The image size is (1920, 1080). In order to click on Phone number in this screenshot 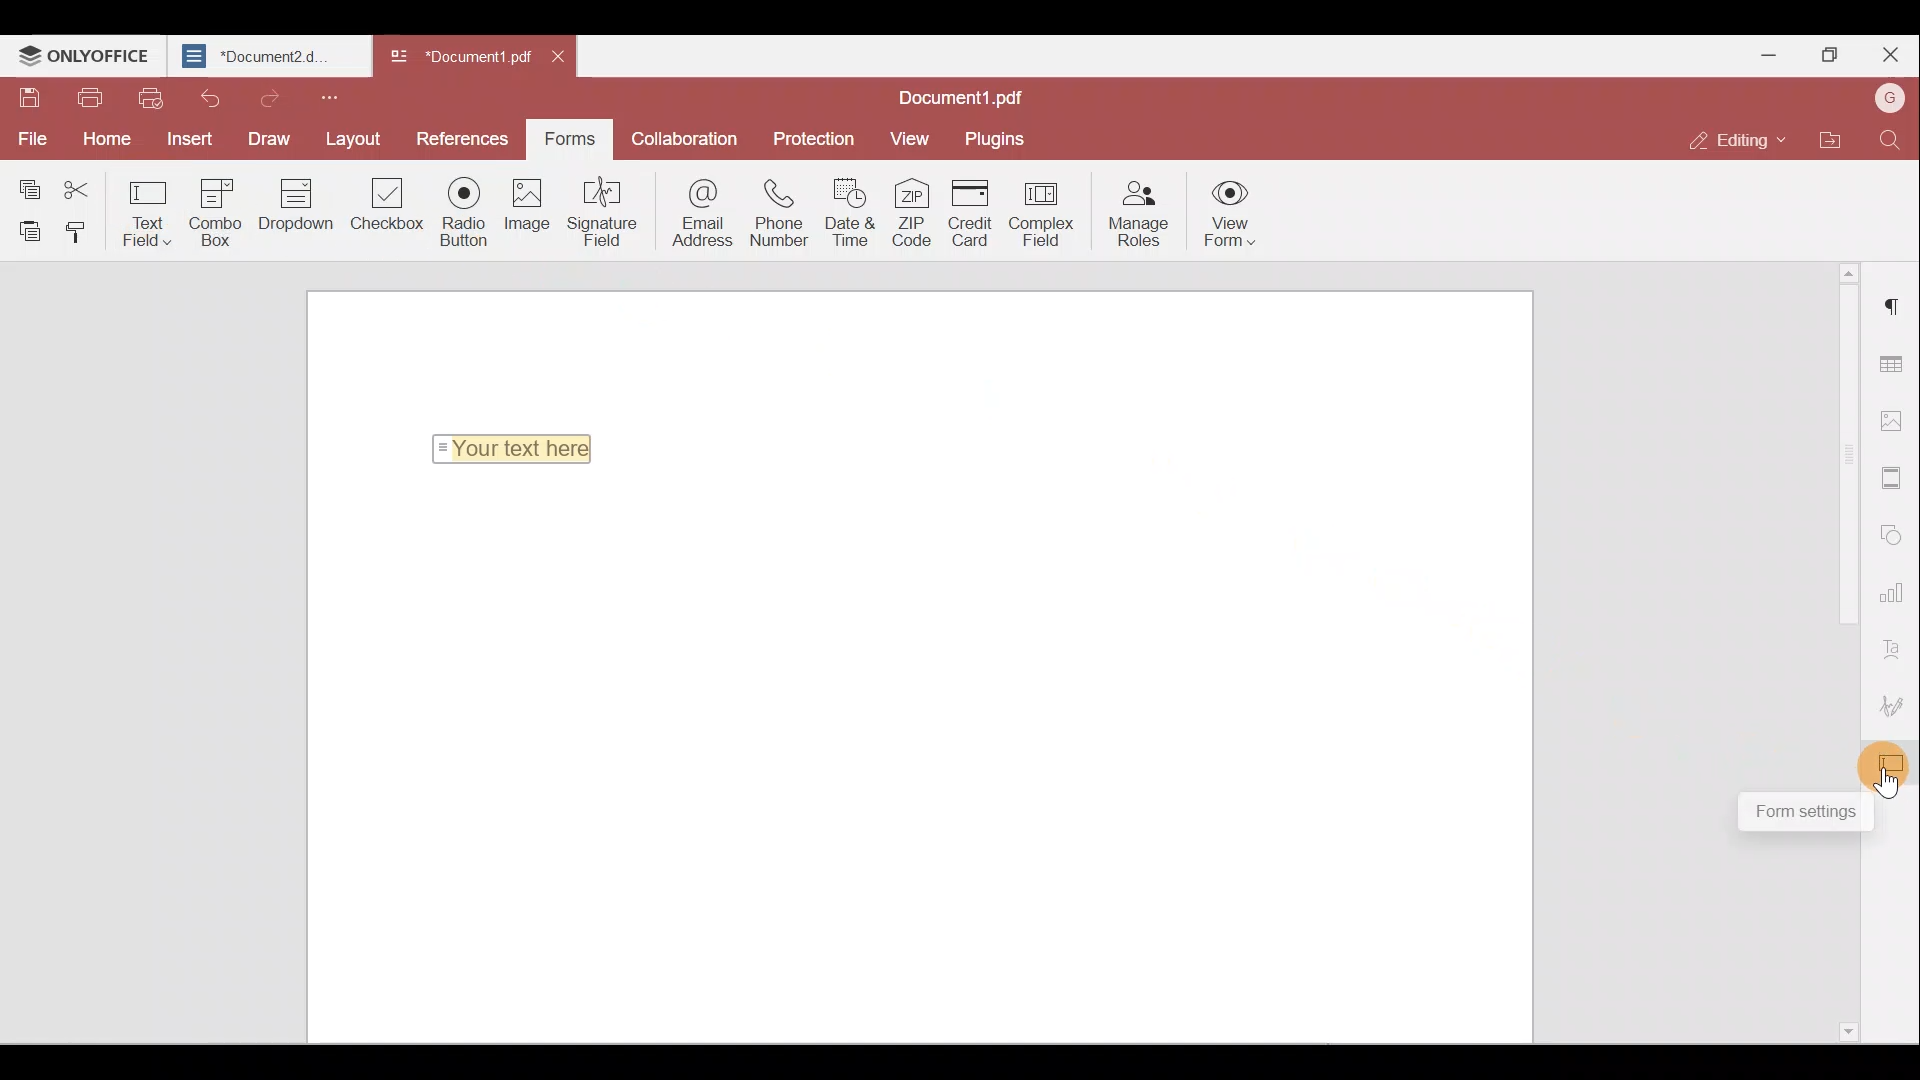, I will do `click(780, 215)`.